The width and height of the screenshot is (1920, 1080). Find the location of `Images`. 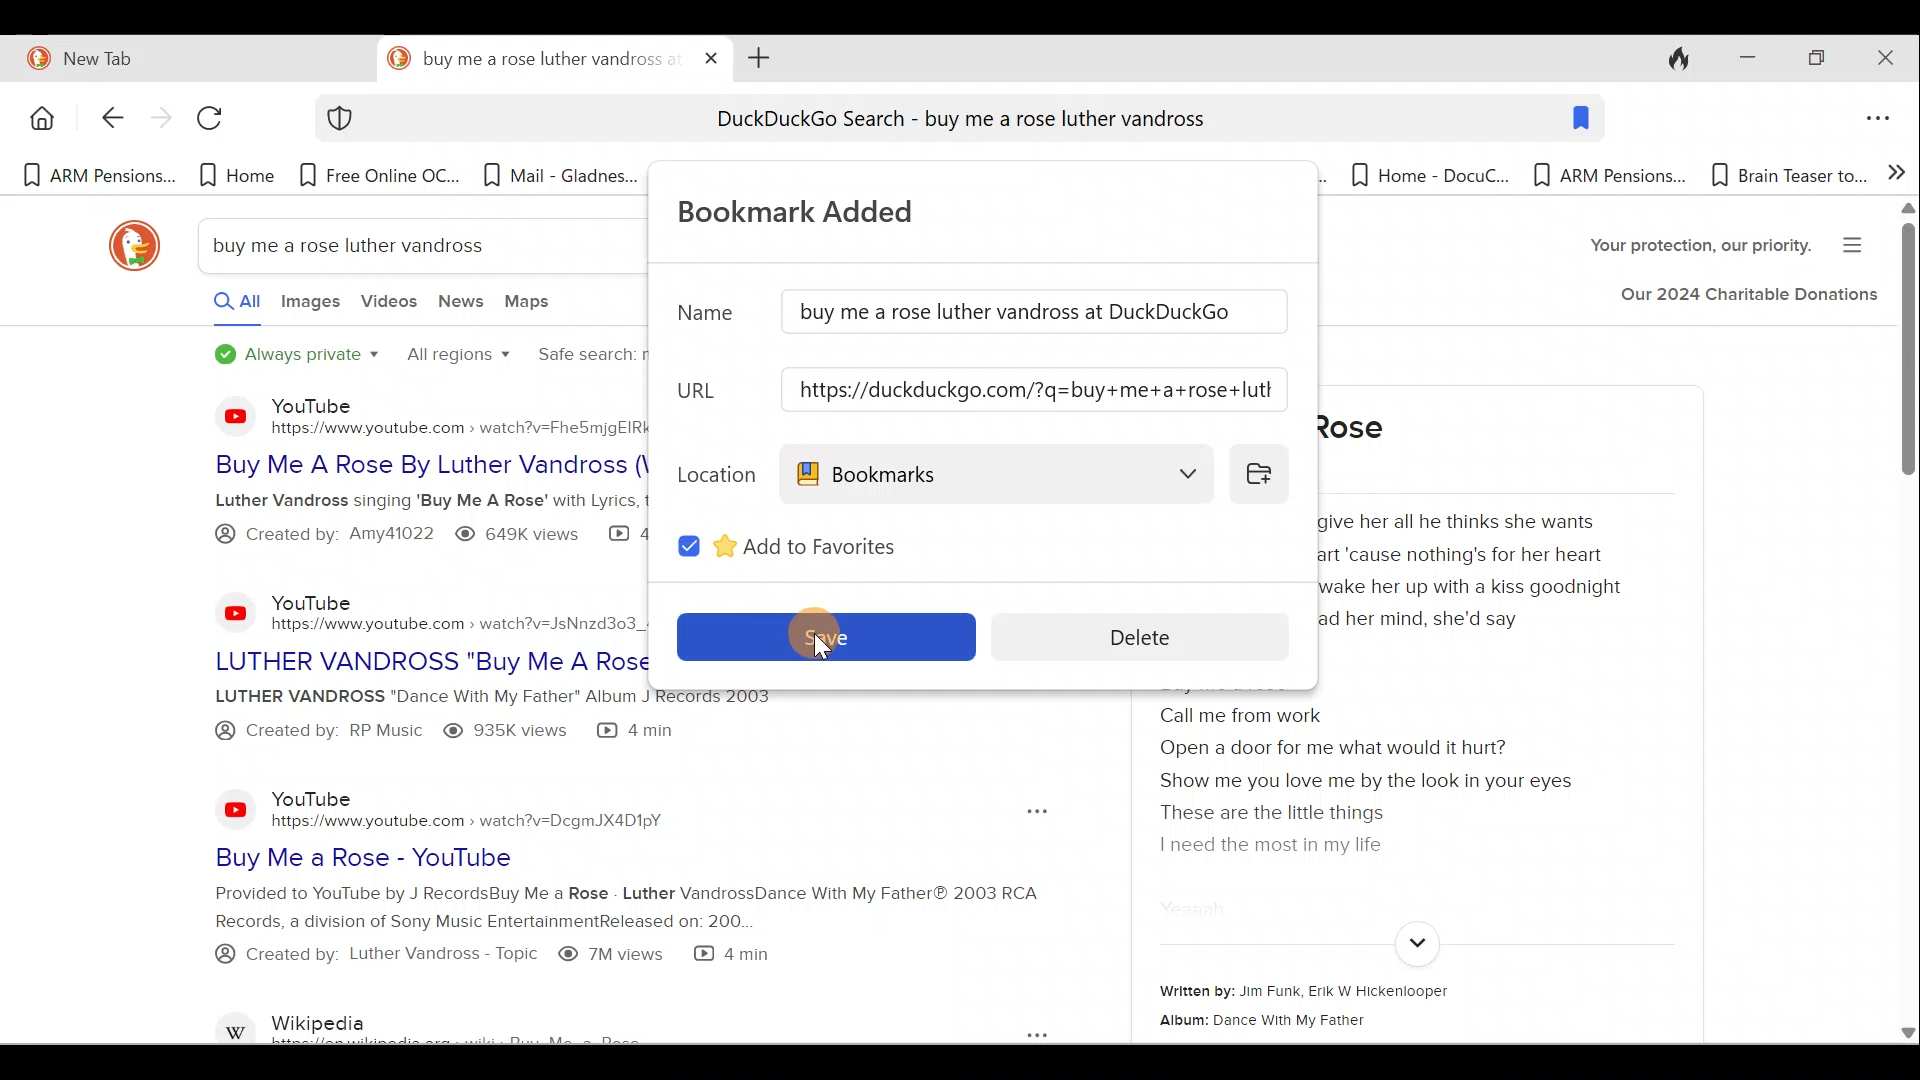

Images is located at coordinates (309, 307).